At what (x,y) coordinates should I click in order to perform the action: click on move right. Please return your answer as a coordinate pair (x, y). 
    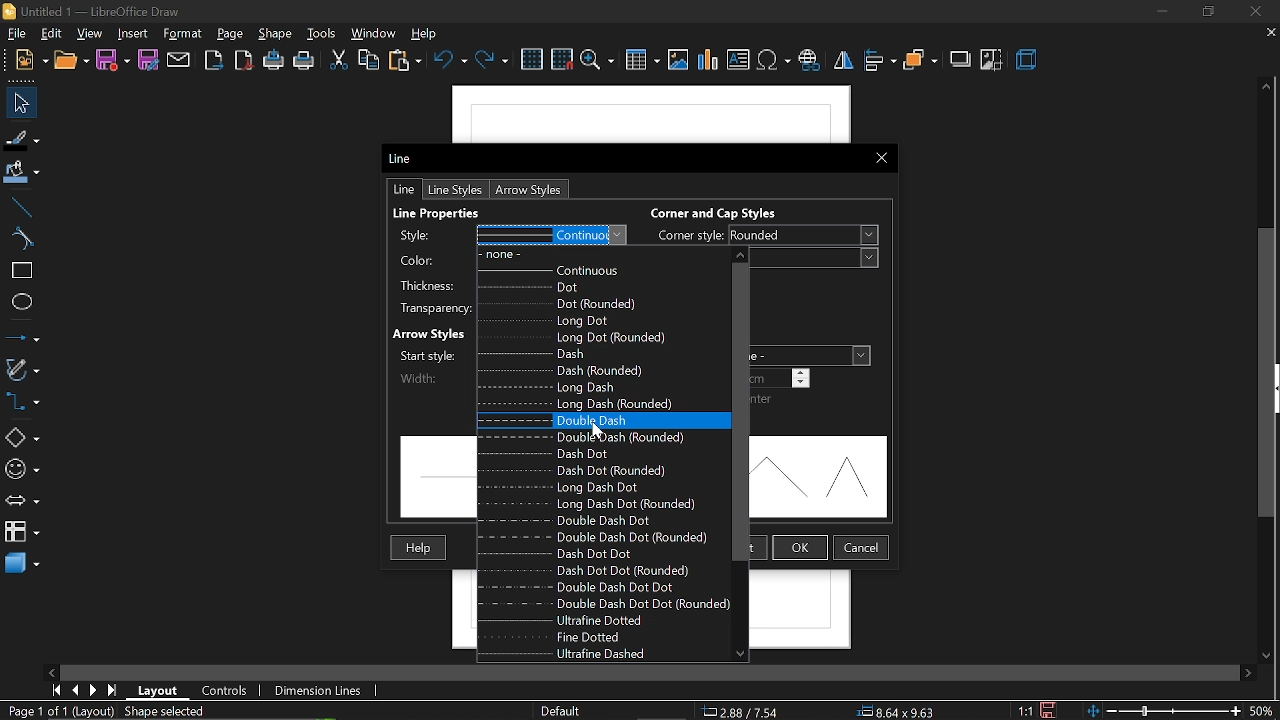
    Looking at the image, I should click on (1250, 671).